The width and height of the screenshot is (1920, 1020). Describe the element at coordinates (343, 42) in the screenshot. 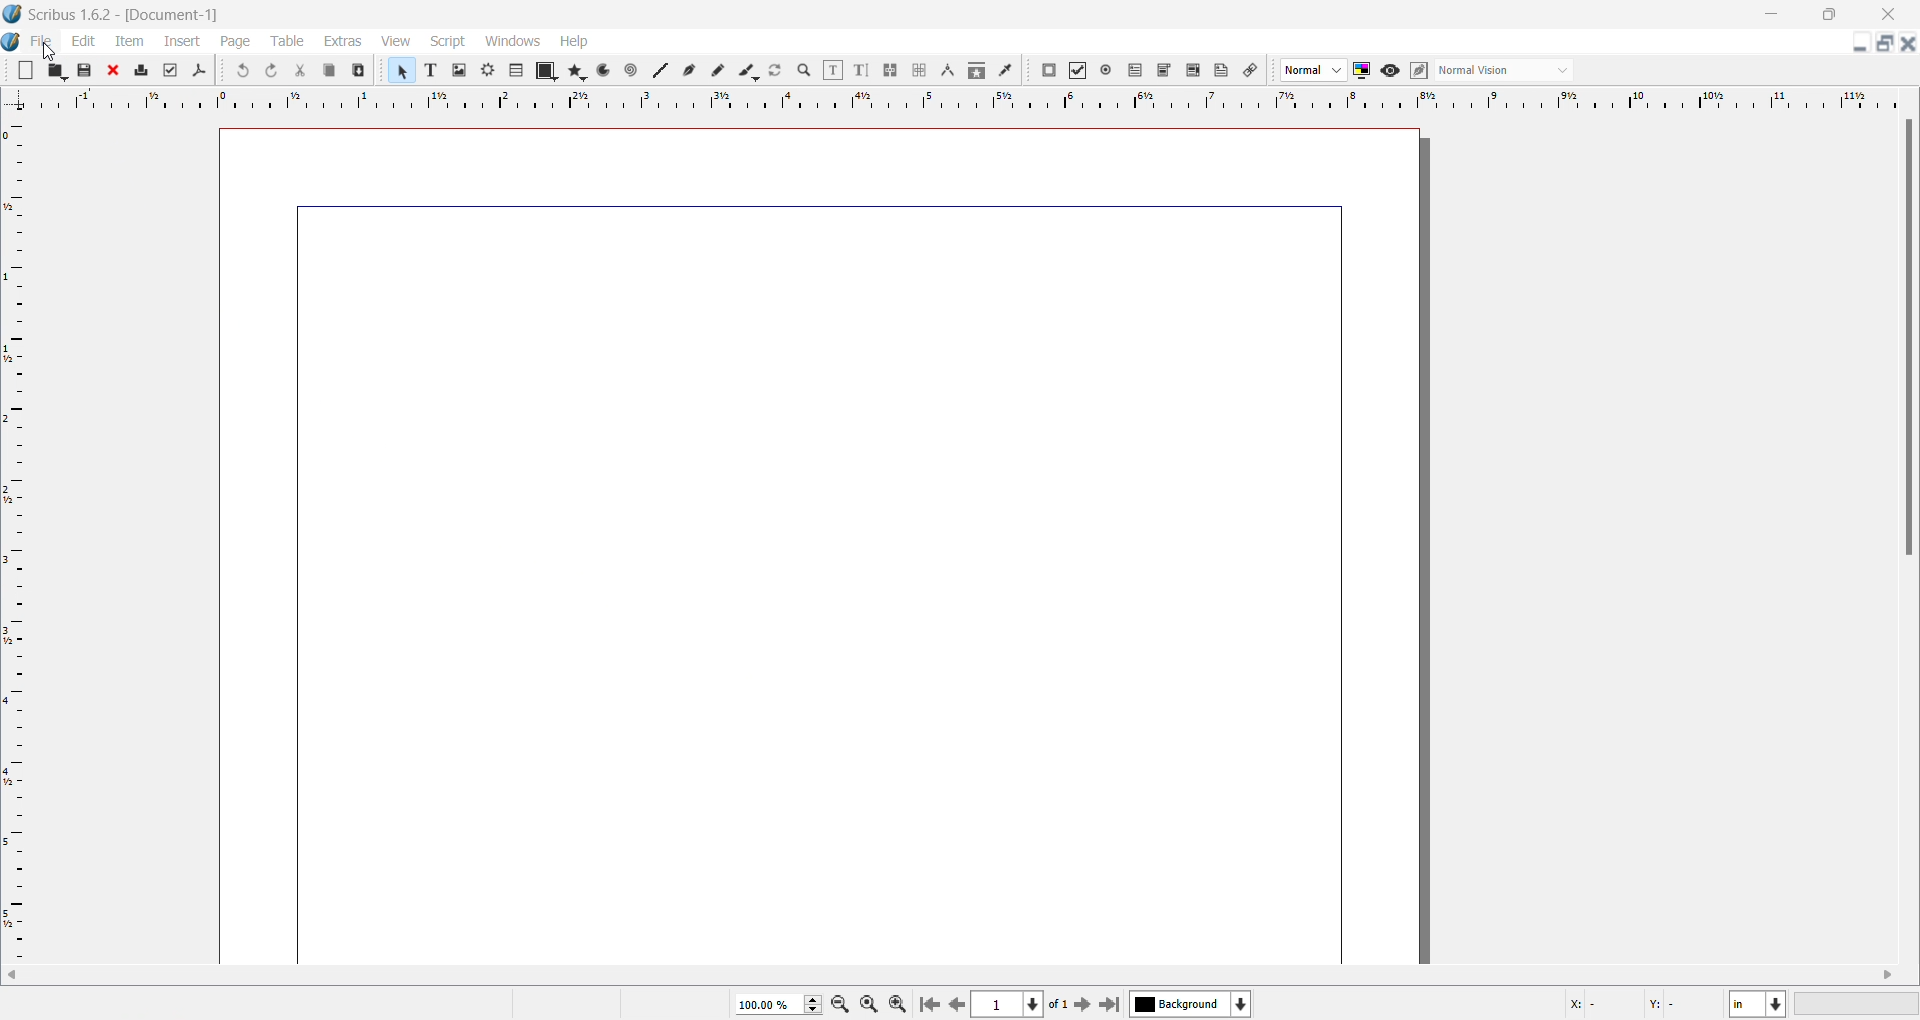

I see `Extras` at that location.